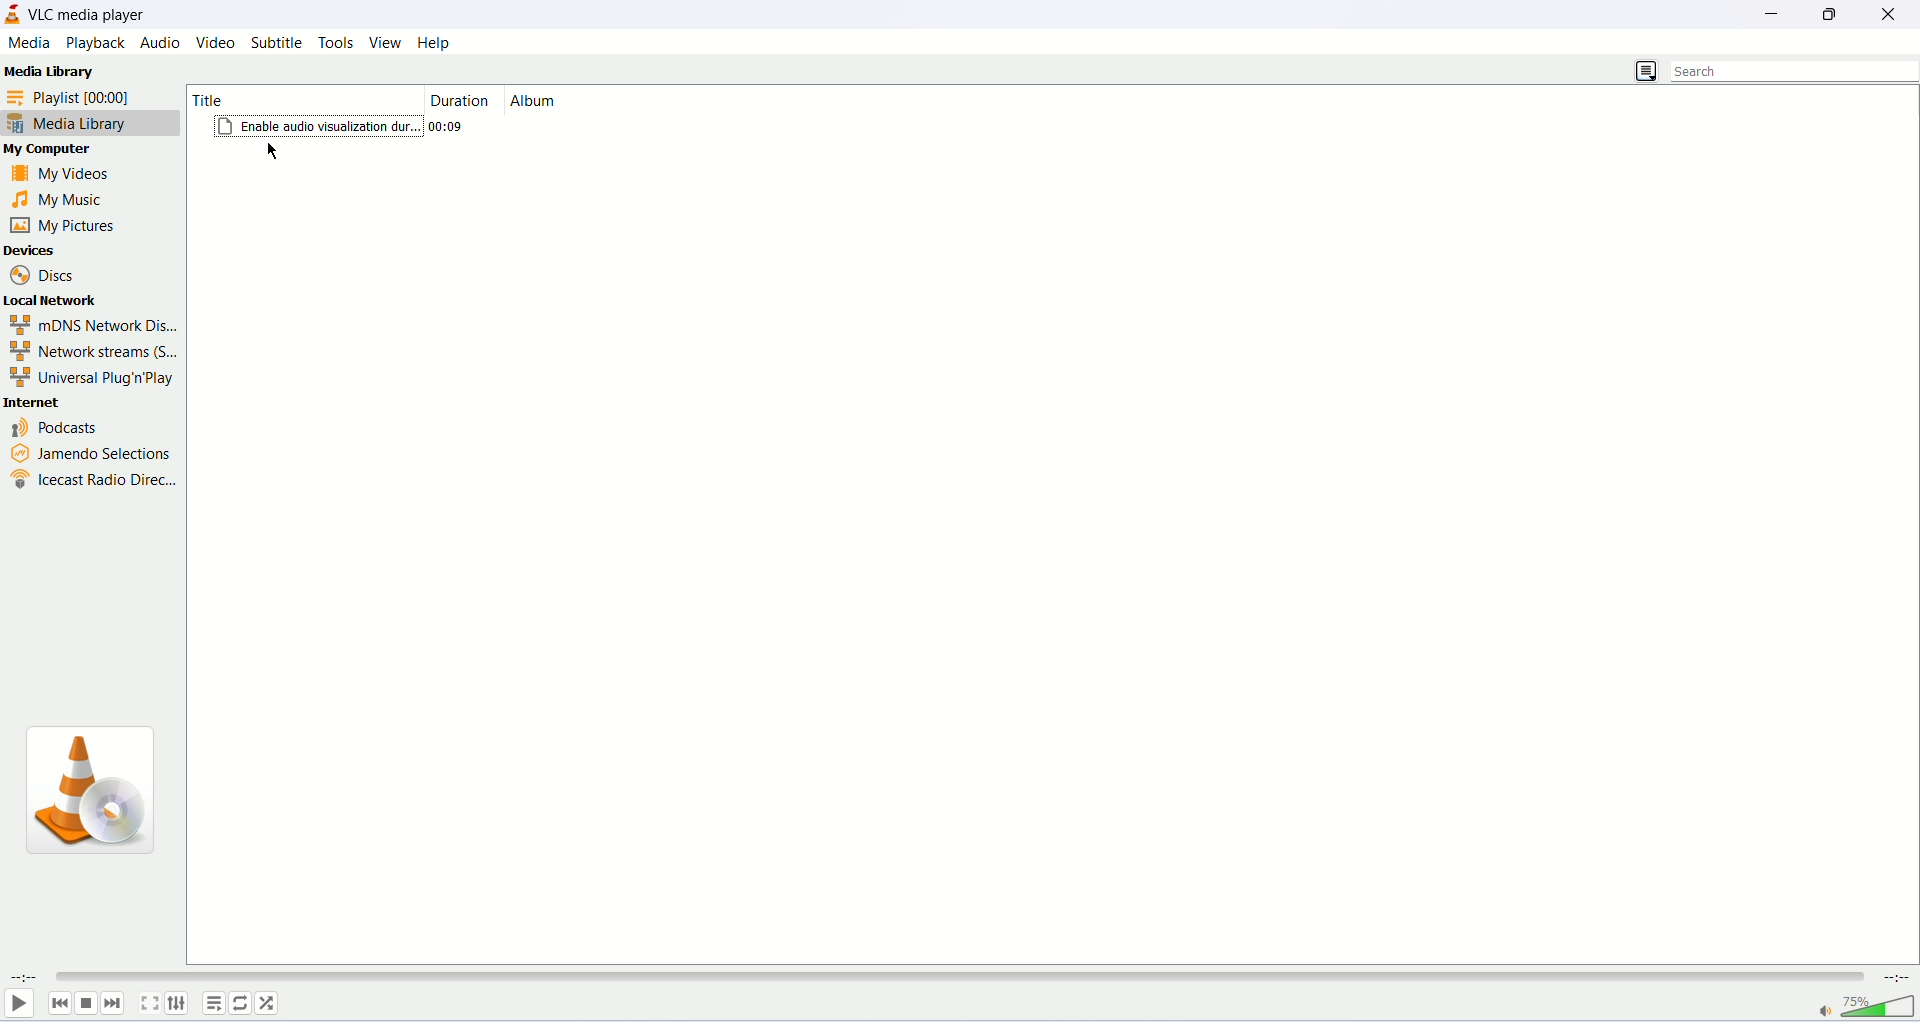 This screenshot has width=1920, height=1022. What do you see at coordinates (385, 42) in the screenshot?
I see `view` at bounding box center [385, 42].